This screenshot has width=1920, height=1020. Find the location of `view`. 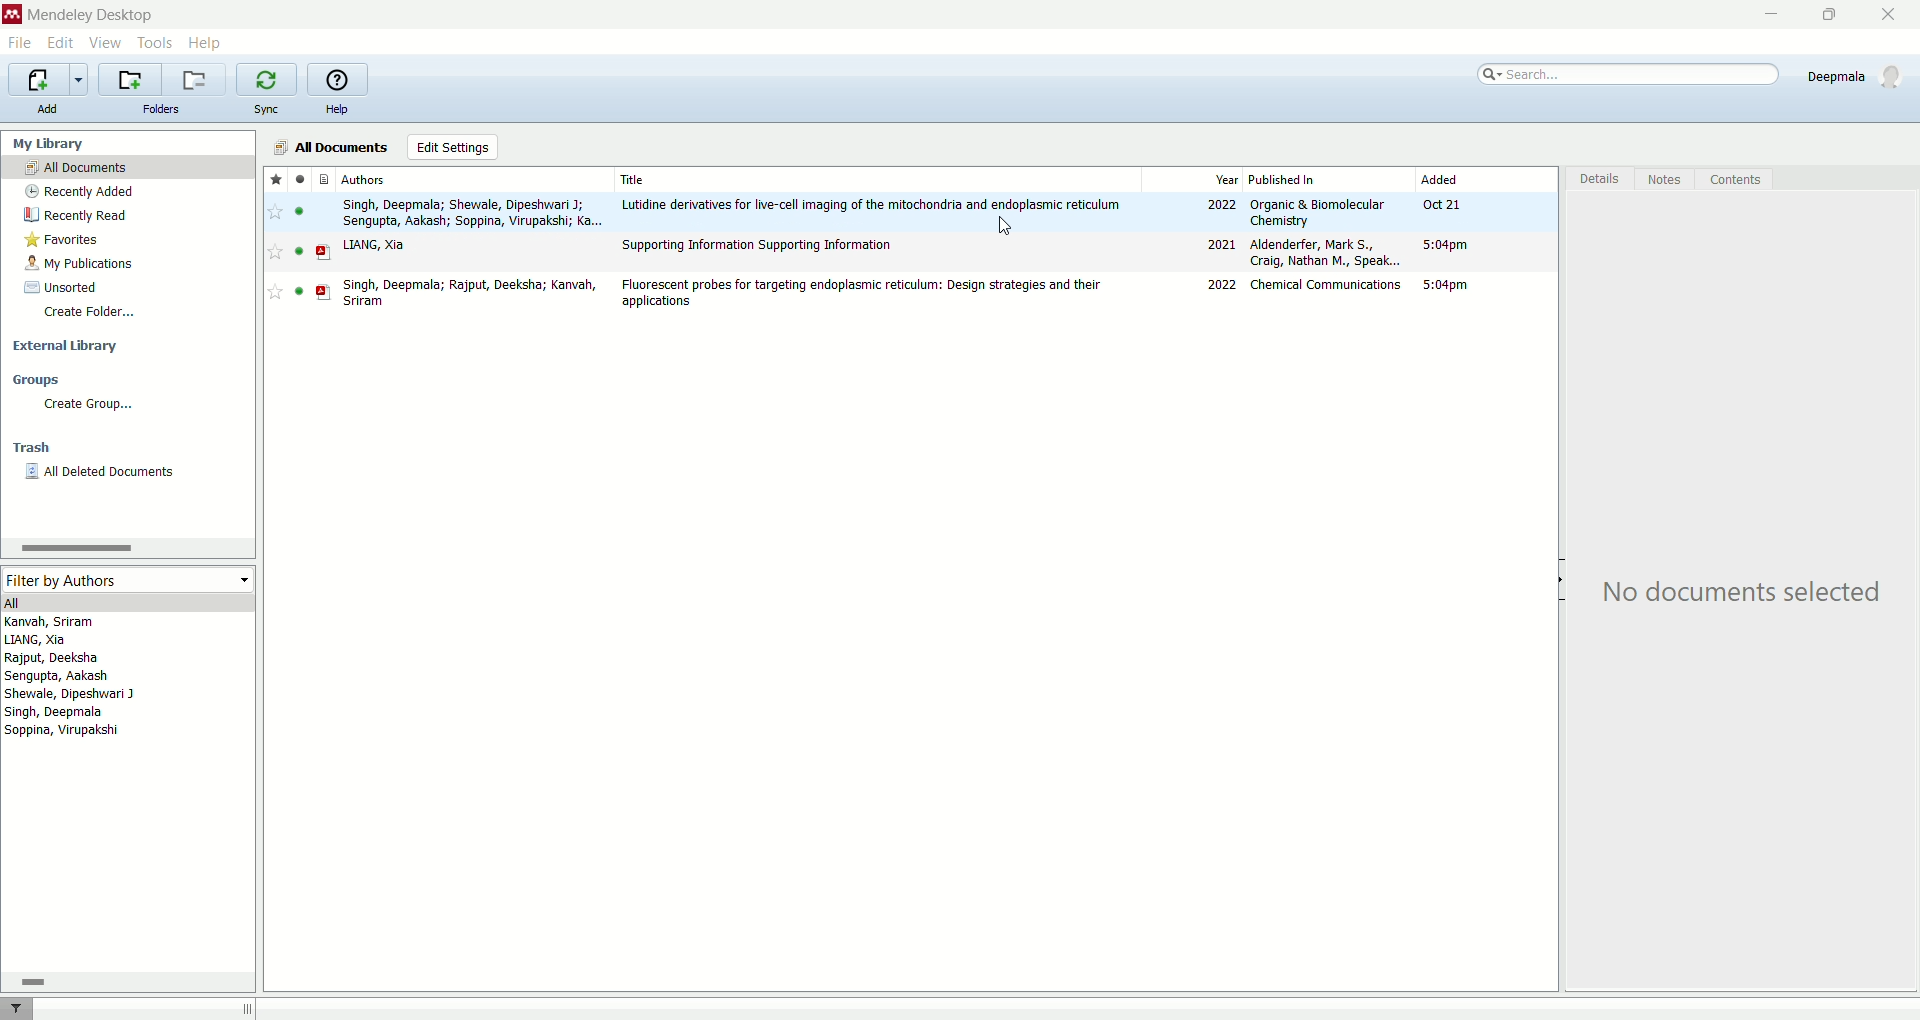

view is located at coordinates (103, 43).